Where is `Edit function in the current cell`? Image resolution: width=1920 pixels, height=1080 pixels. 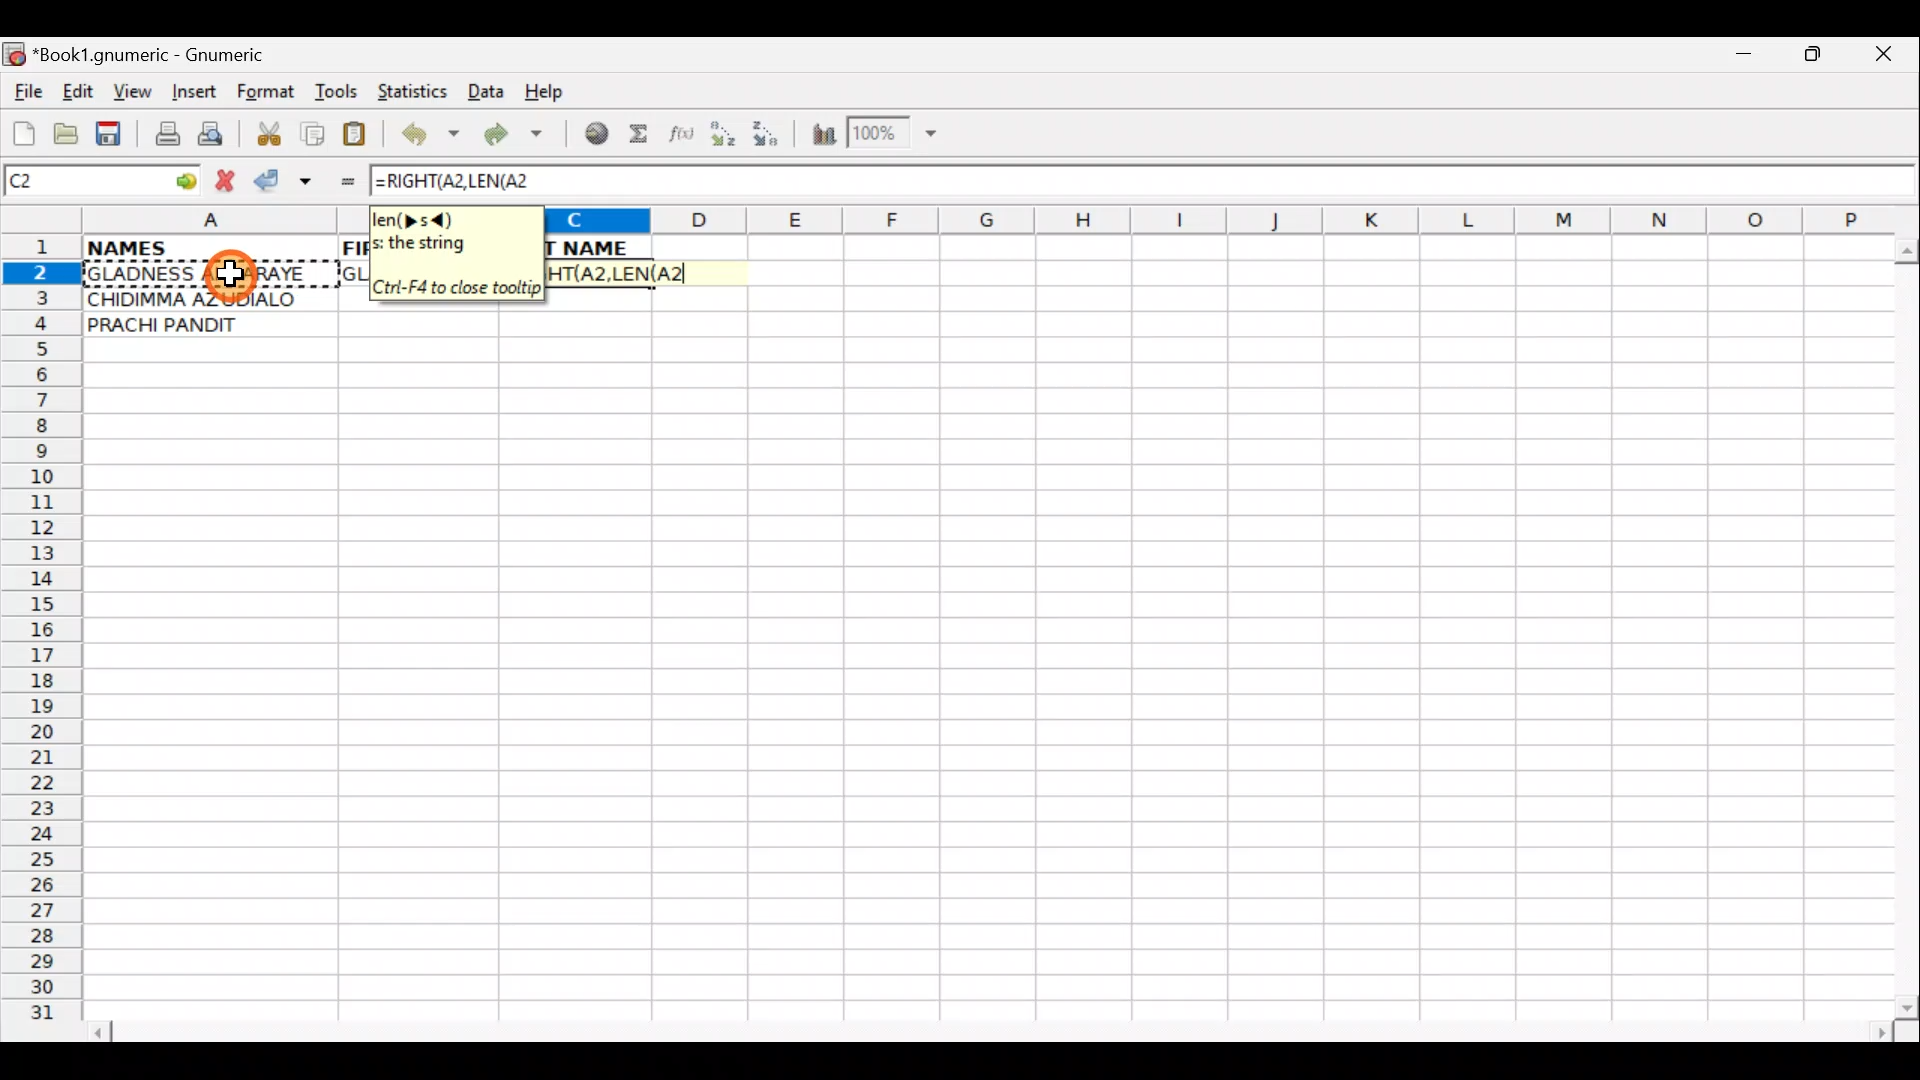
Edit function in the current cell is located at coordinates (685, 139).